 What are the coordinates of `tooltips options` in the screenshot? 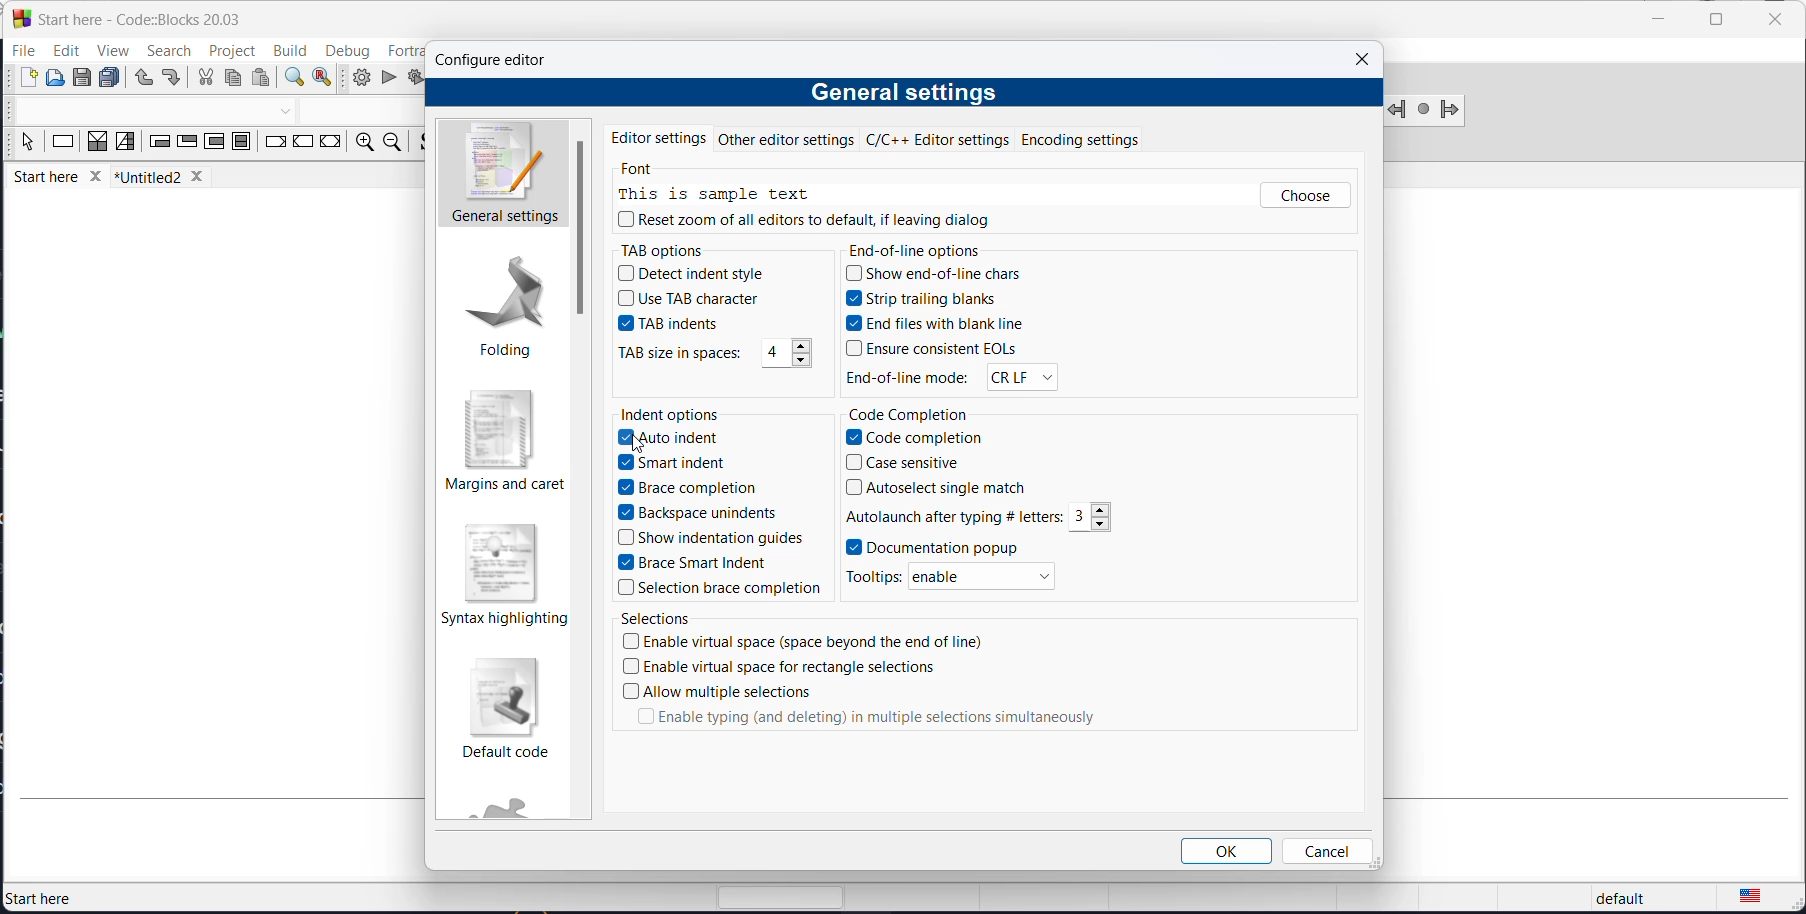 It's located at (879, 576).